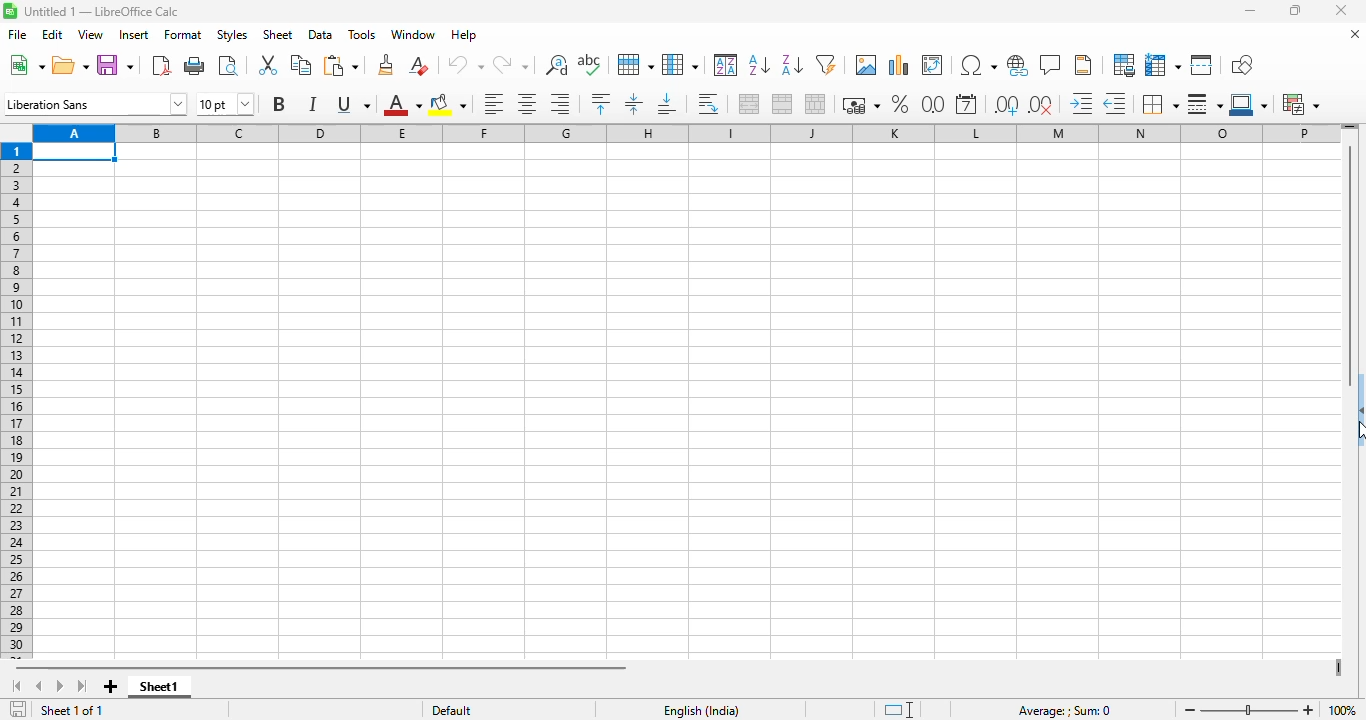  Describe the element at coordinates (1051, 64) in the screenshot. I see `insert comment` at that location.